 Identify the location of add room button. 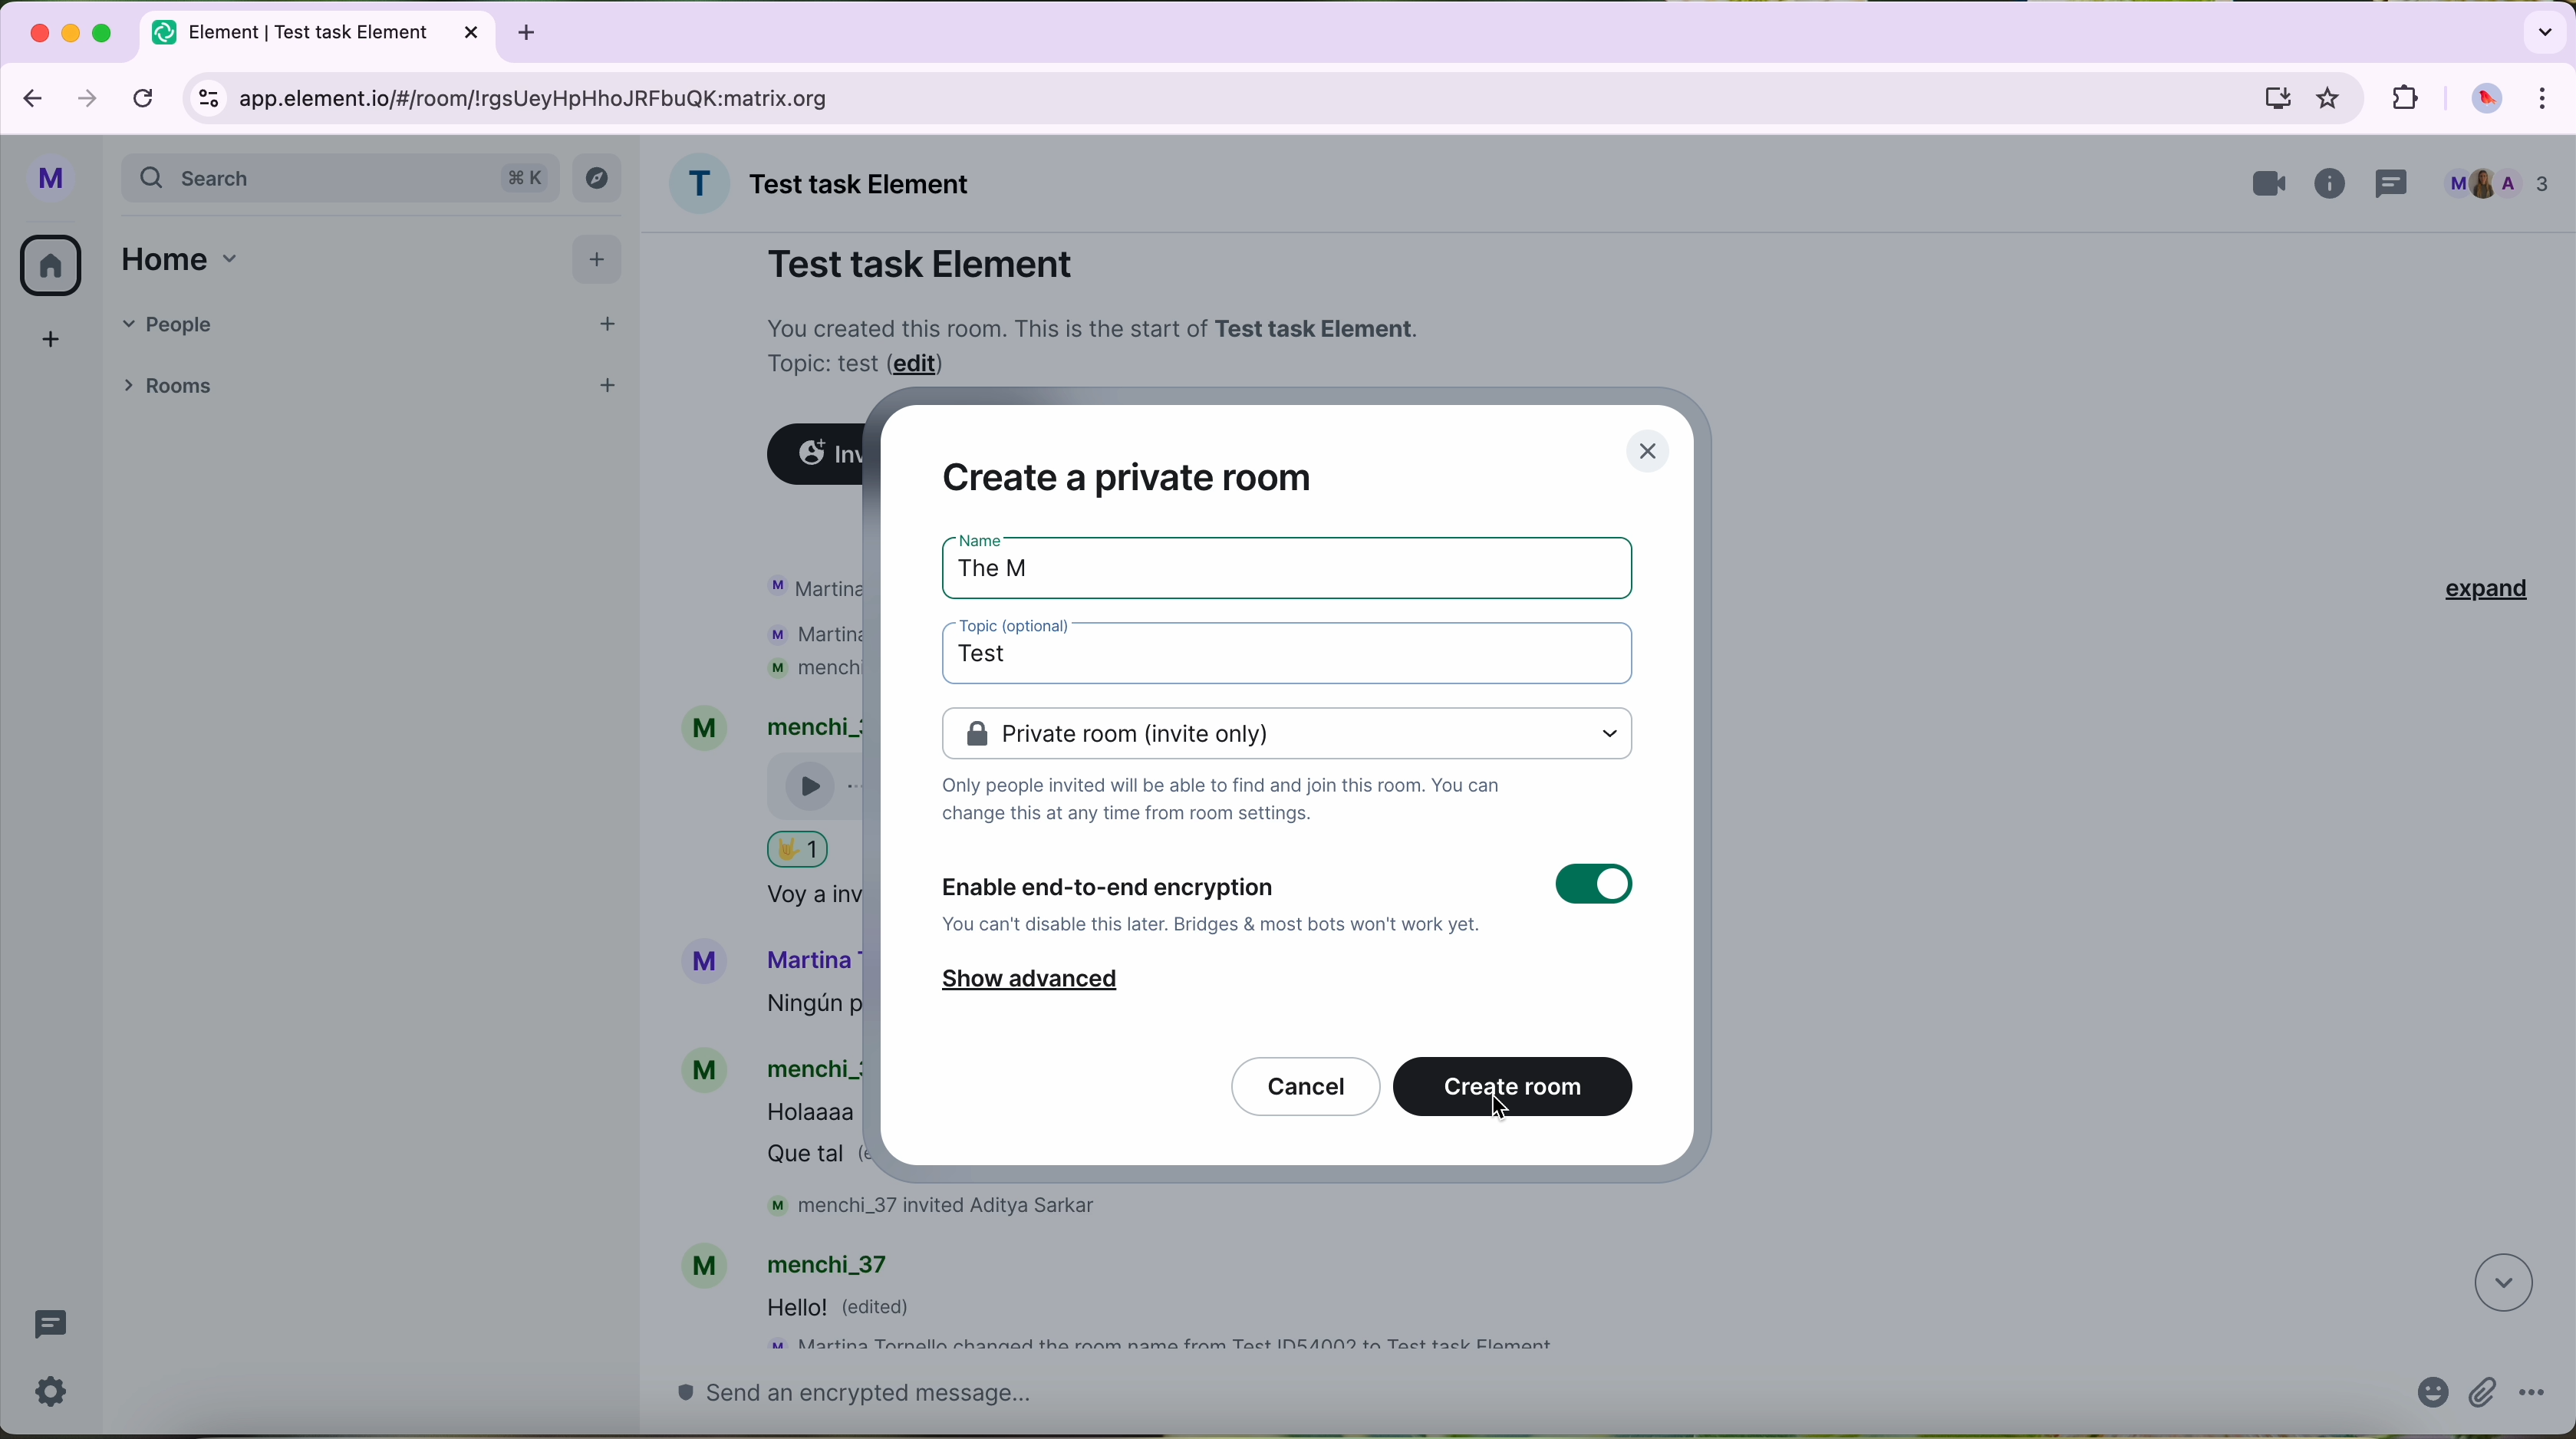
(607, 381).